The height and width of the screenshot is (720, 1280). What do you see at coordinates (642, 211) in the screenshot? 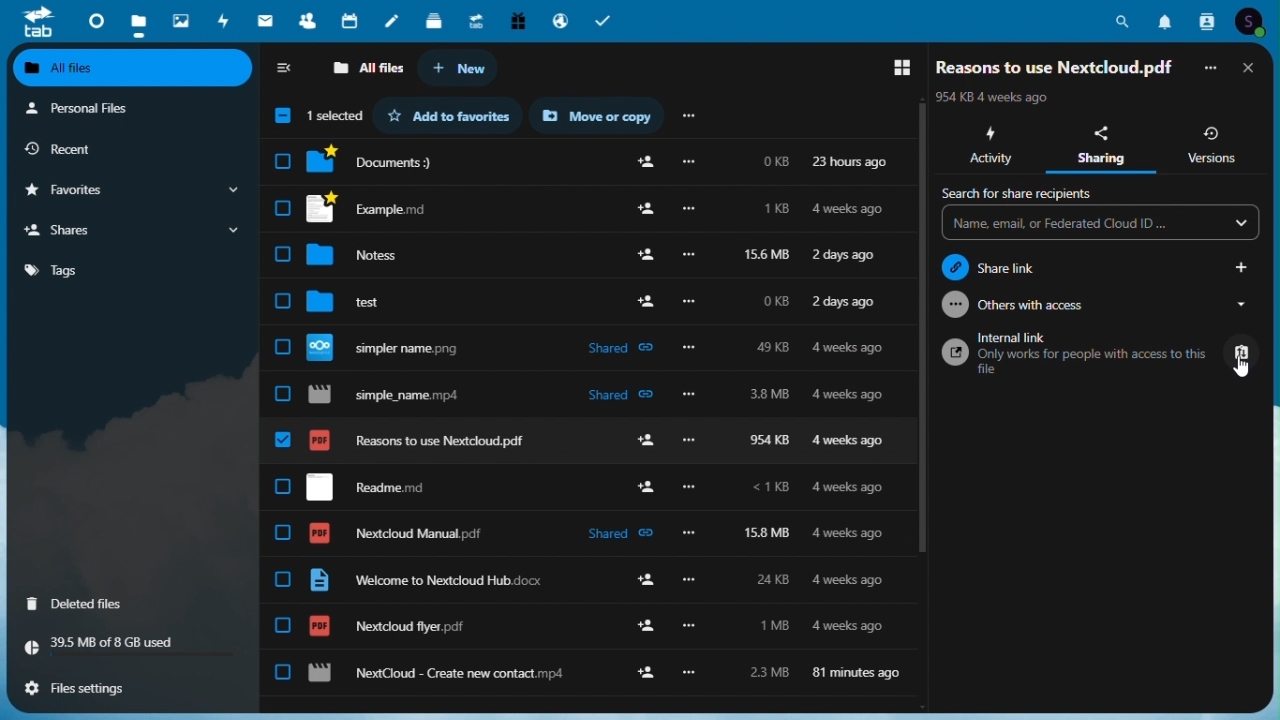
I see ` add user` at bounding box center [642, 211].